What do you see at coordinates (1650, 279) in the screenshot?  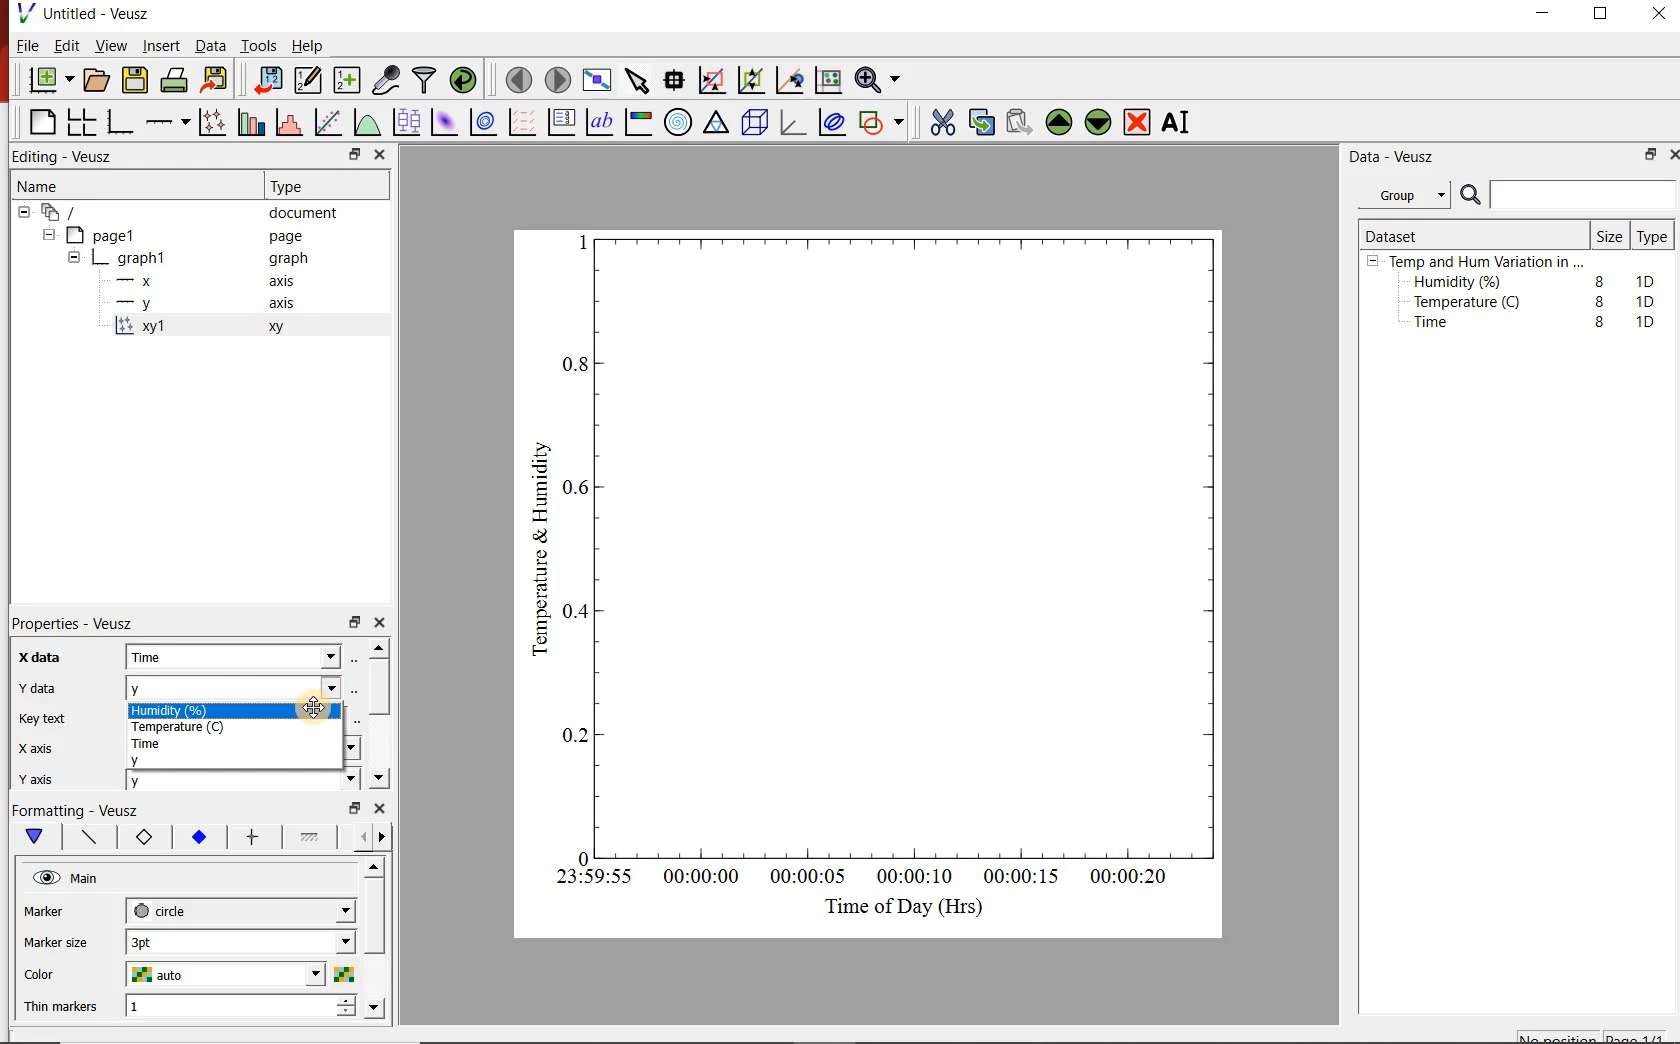 I see `1D` at bounding box center [1650, 279].